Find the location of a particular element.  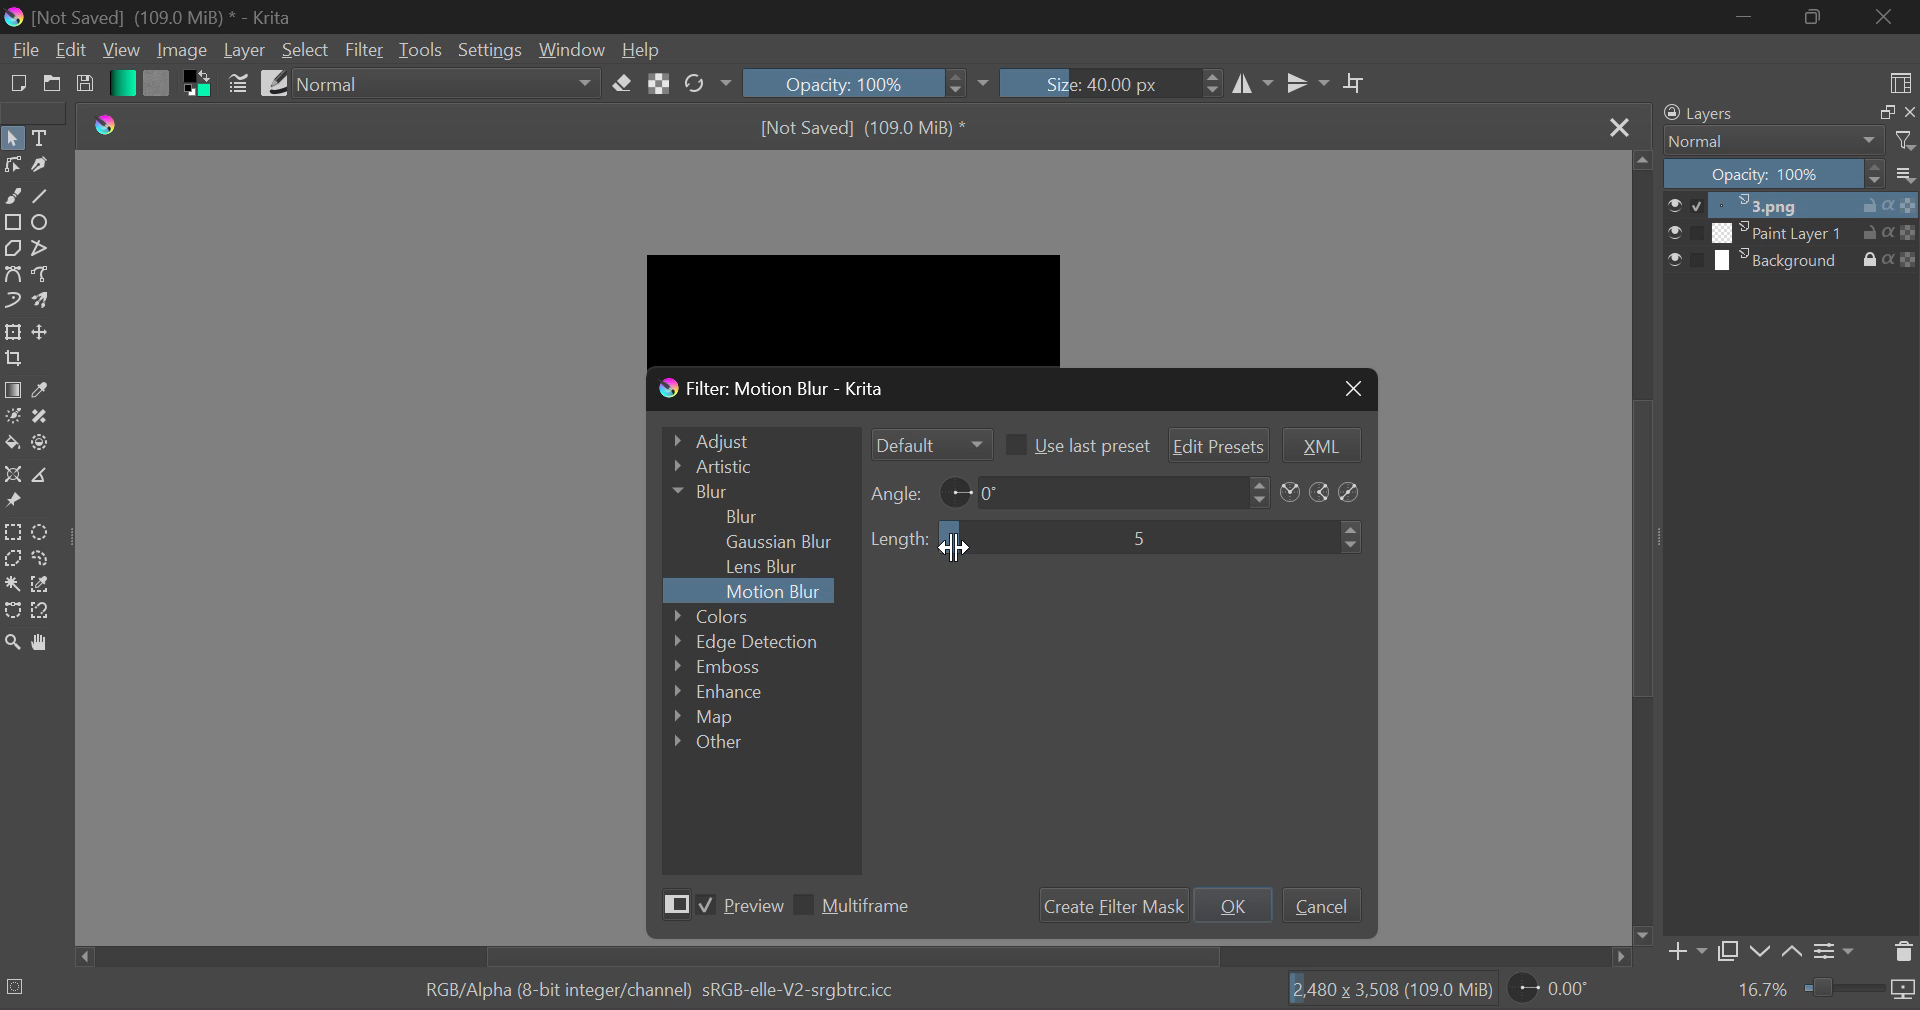

New is located at coordinates (17, 85).